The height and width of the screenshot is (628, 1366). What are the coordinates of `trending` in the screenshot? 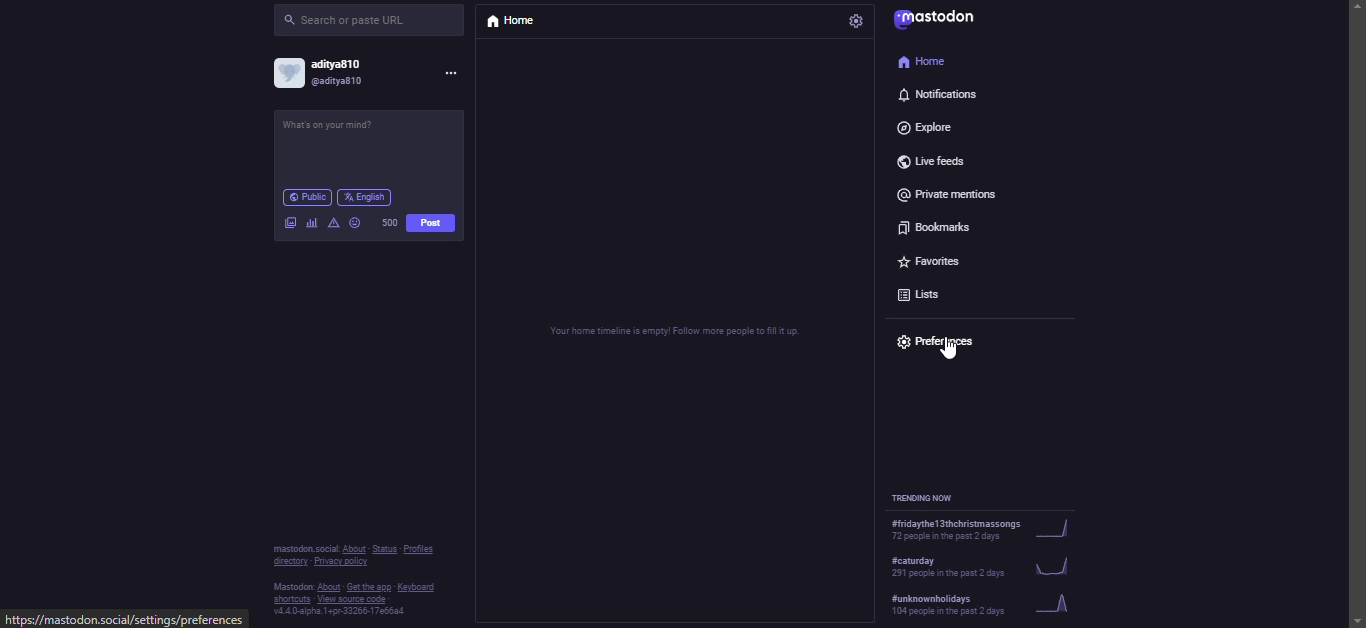 It's located at (982, 565).